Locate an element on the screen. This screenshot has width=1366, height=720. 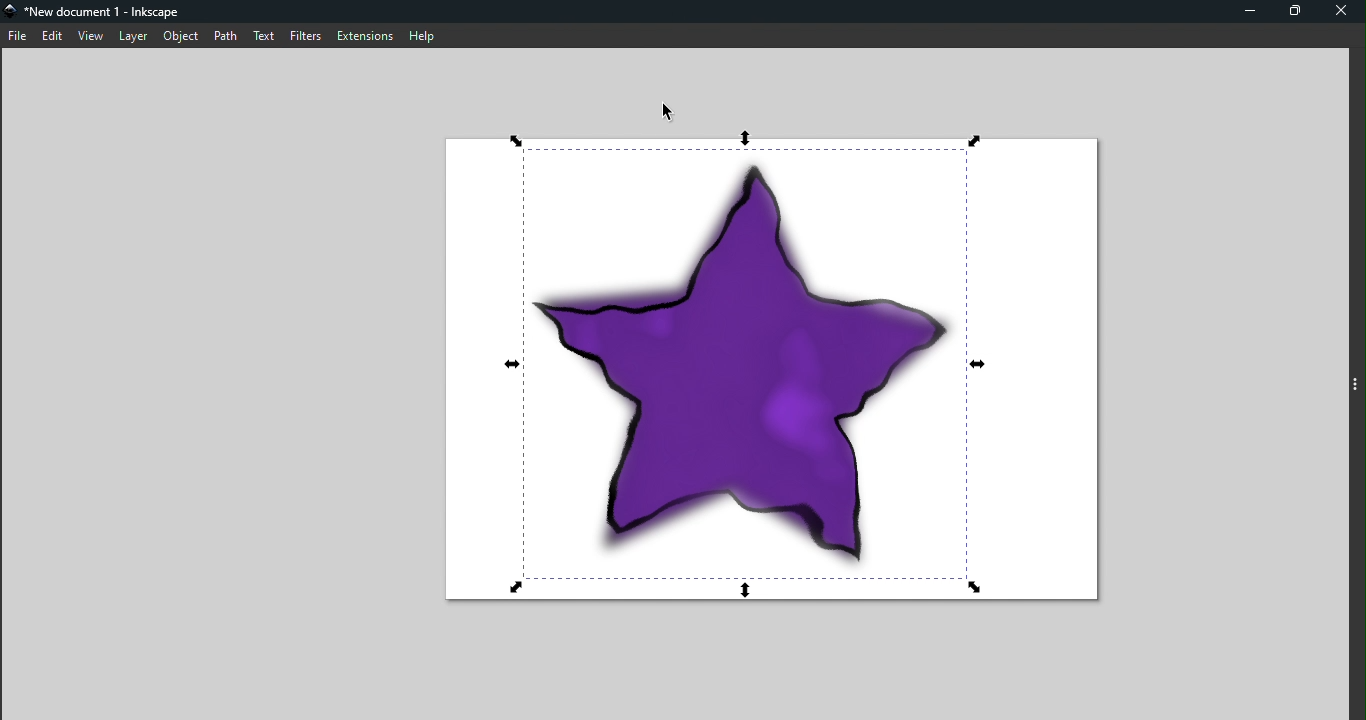
Canvas is located at coordinates (768, 373).